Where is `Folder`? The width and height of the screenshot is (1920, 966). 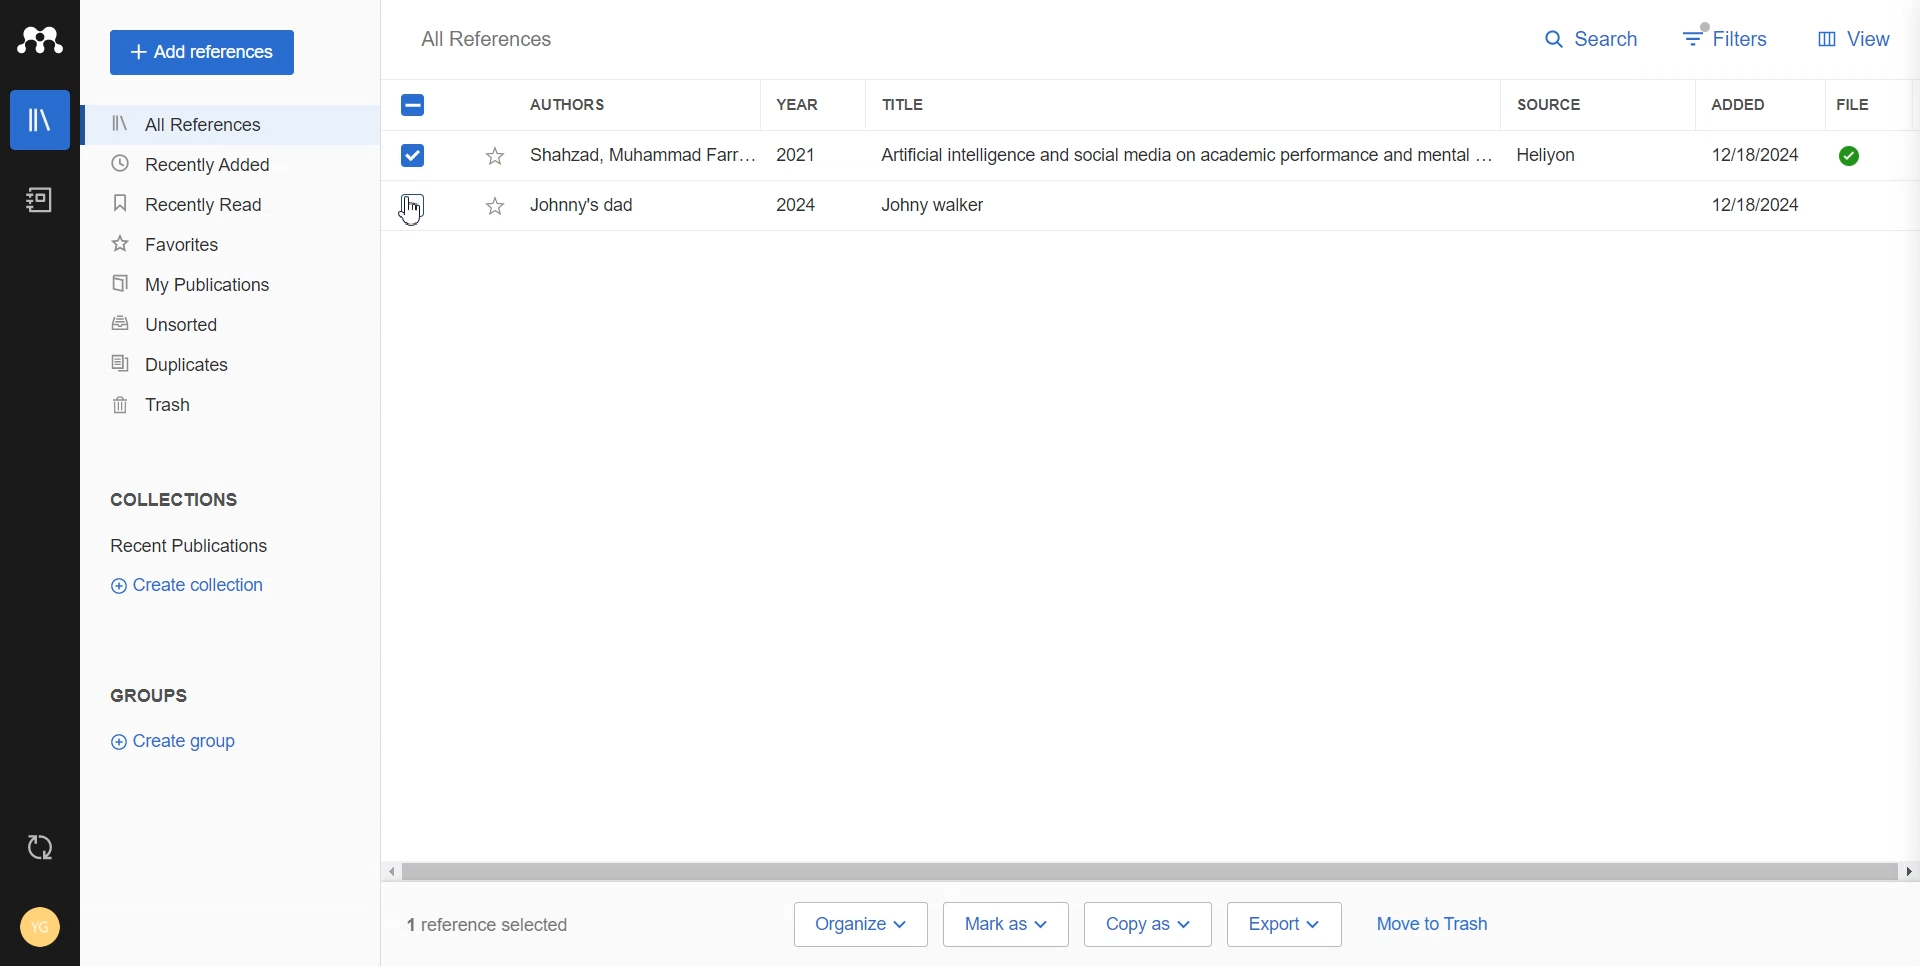 Folder is located at coordinates (193, 546).